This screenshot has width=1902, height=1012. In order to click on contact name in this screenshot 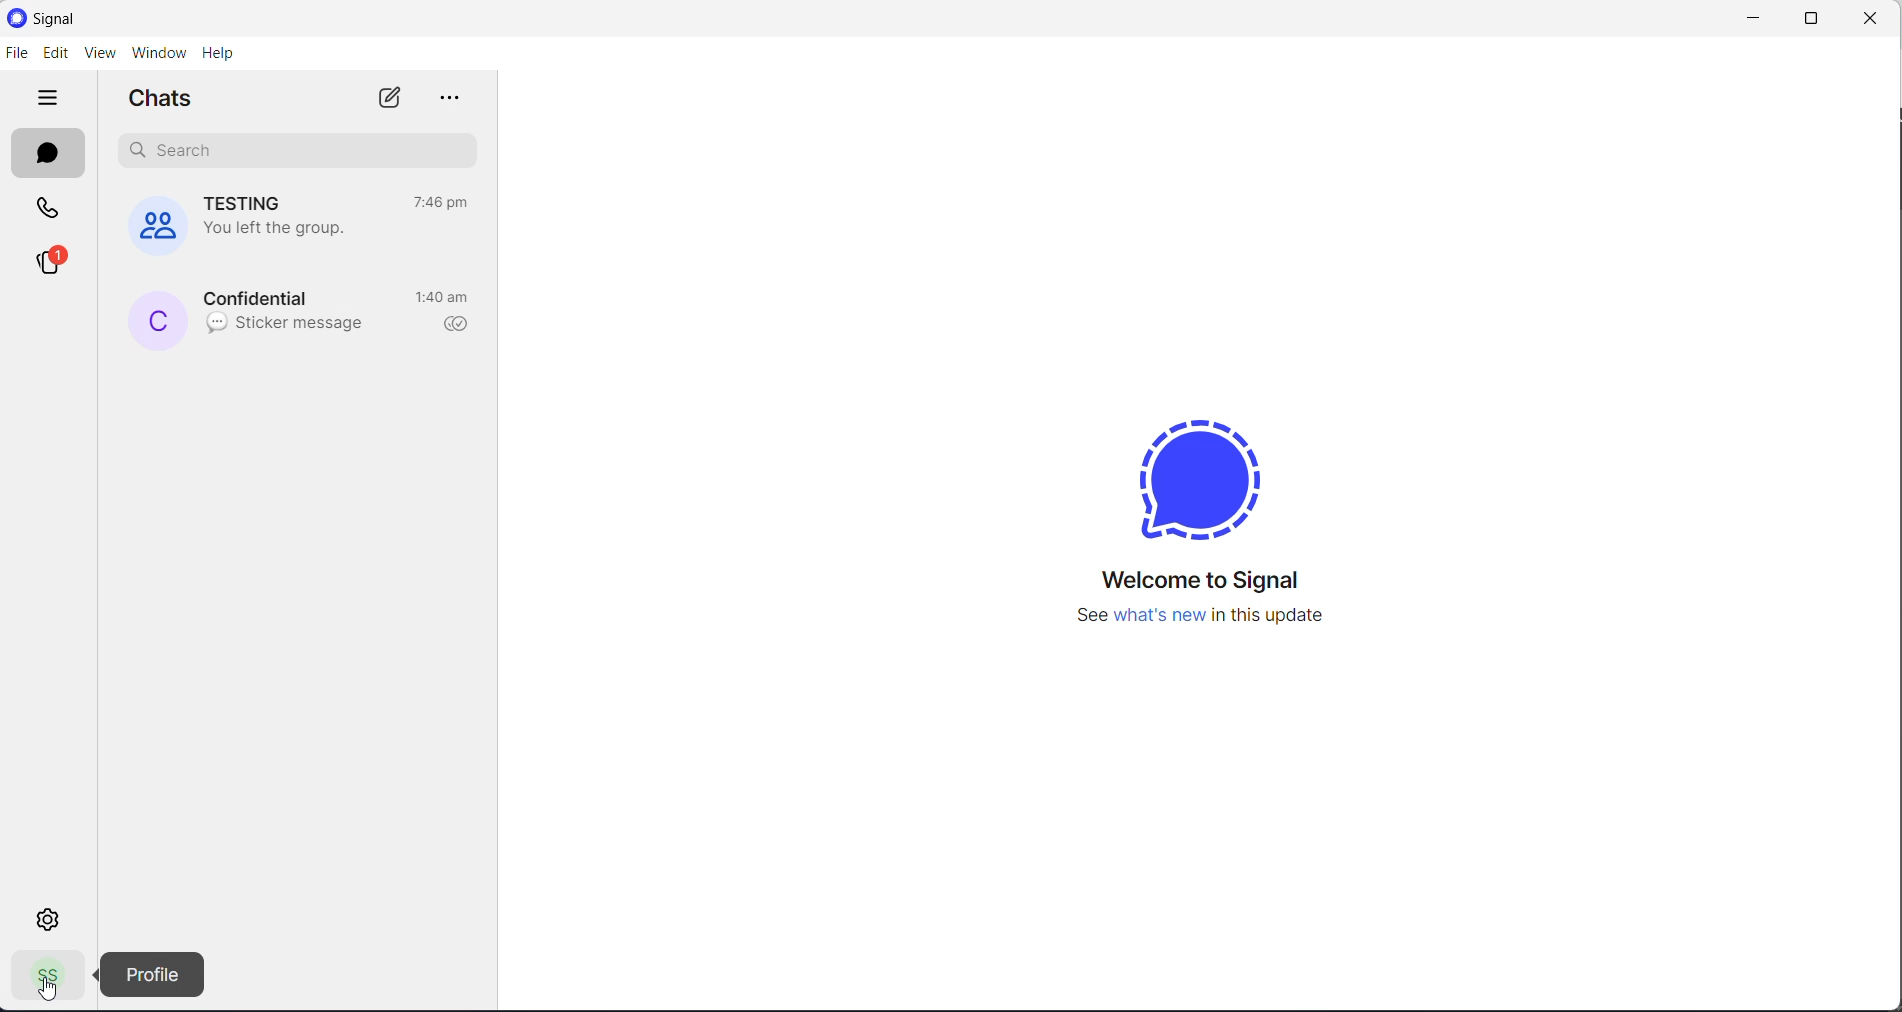, I will do `click(260, 295)`.